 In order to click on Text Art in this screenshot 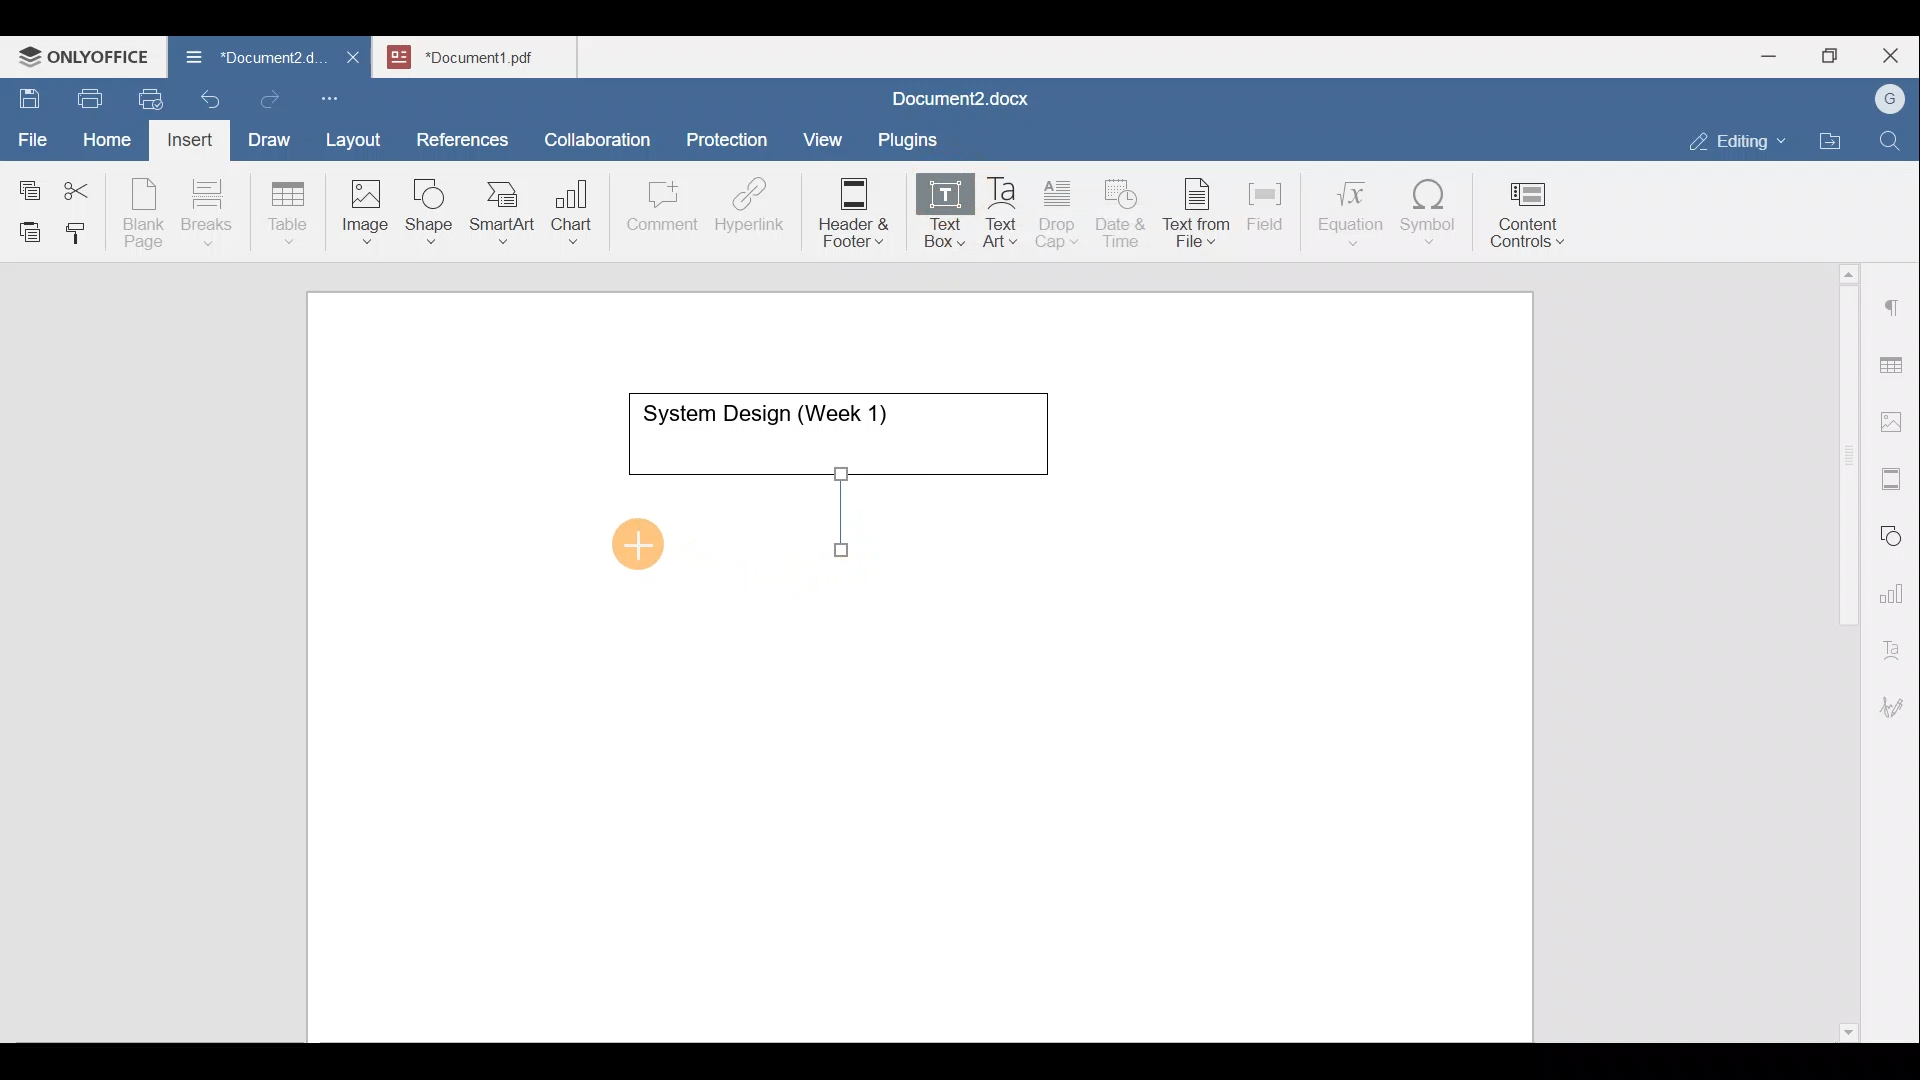, I will do `click(1002, 213)`.